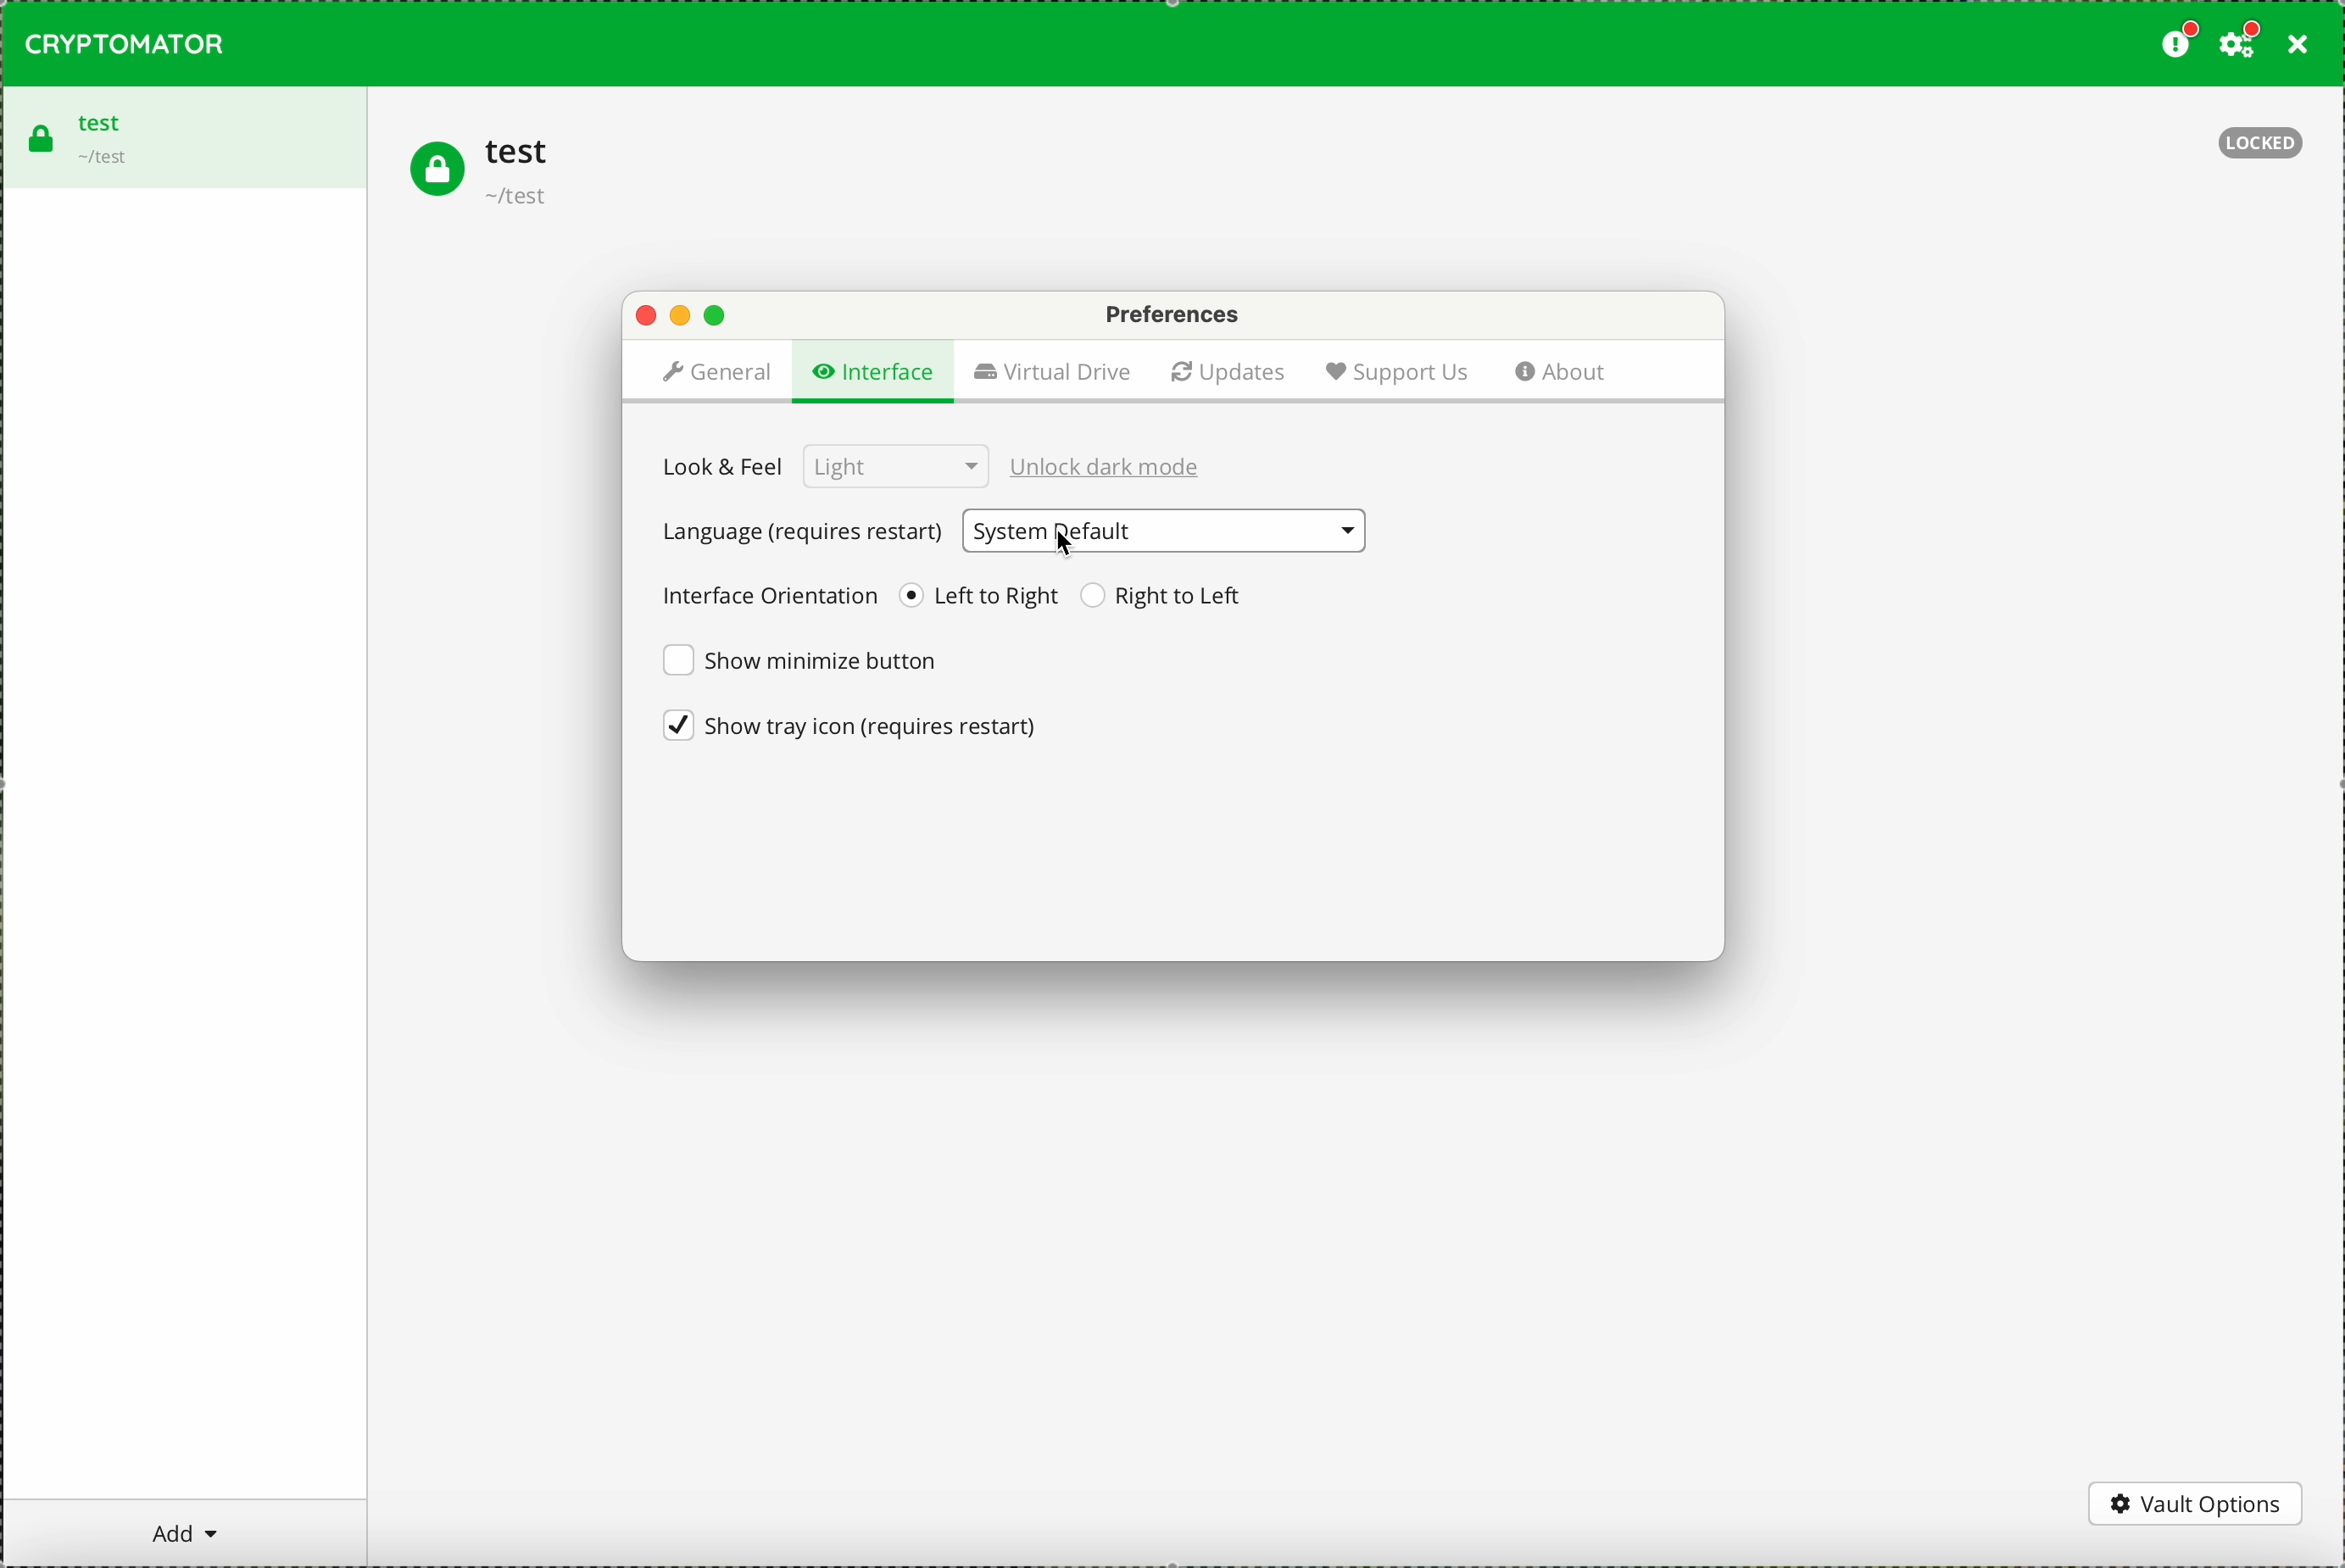 Image resolution: width=2345 pixels, height=1568 pixels. I want to click on close program, so click(2295, 48).